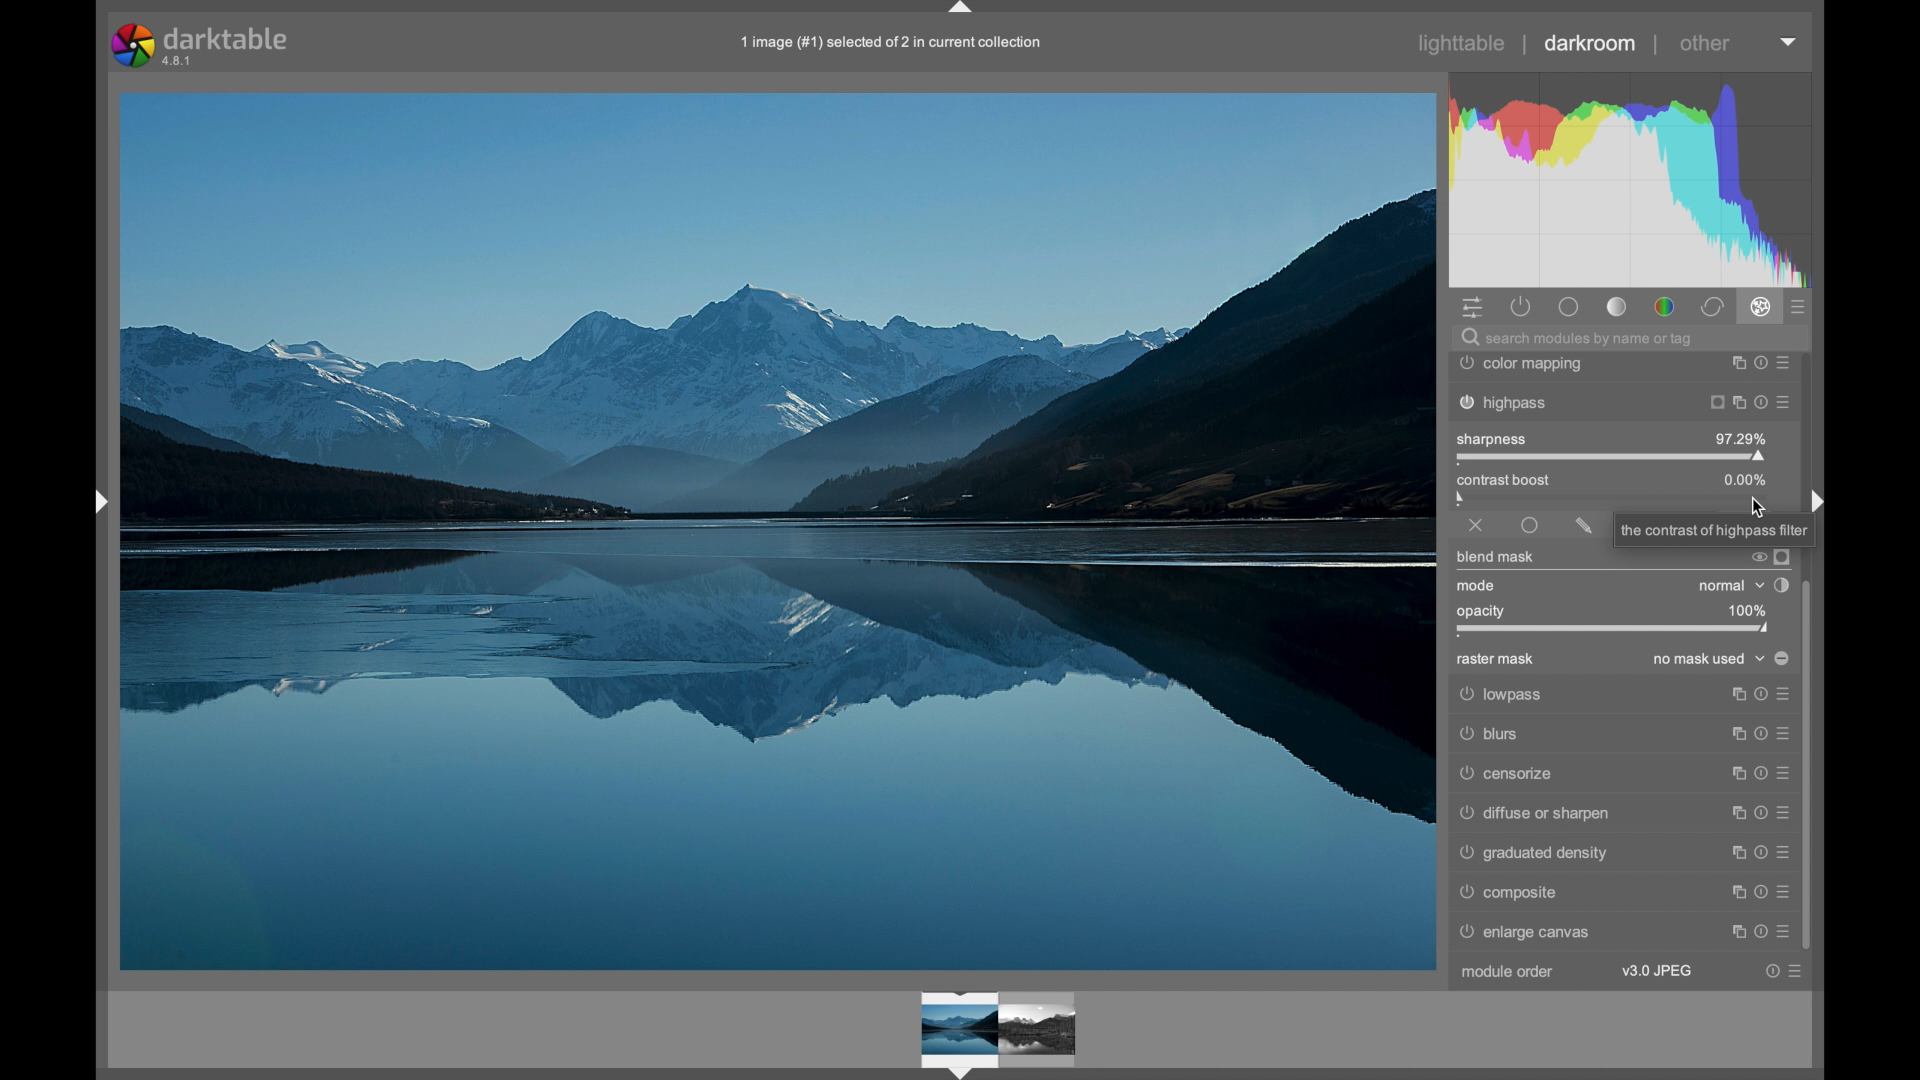  What do you see at coordinates (1781, 585) in the screenshot?
I see `toggle blending order` at bounding box center [1781, 585].